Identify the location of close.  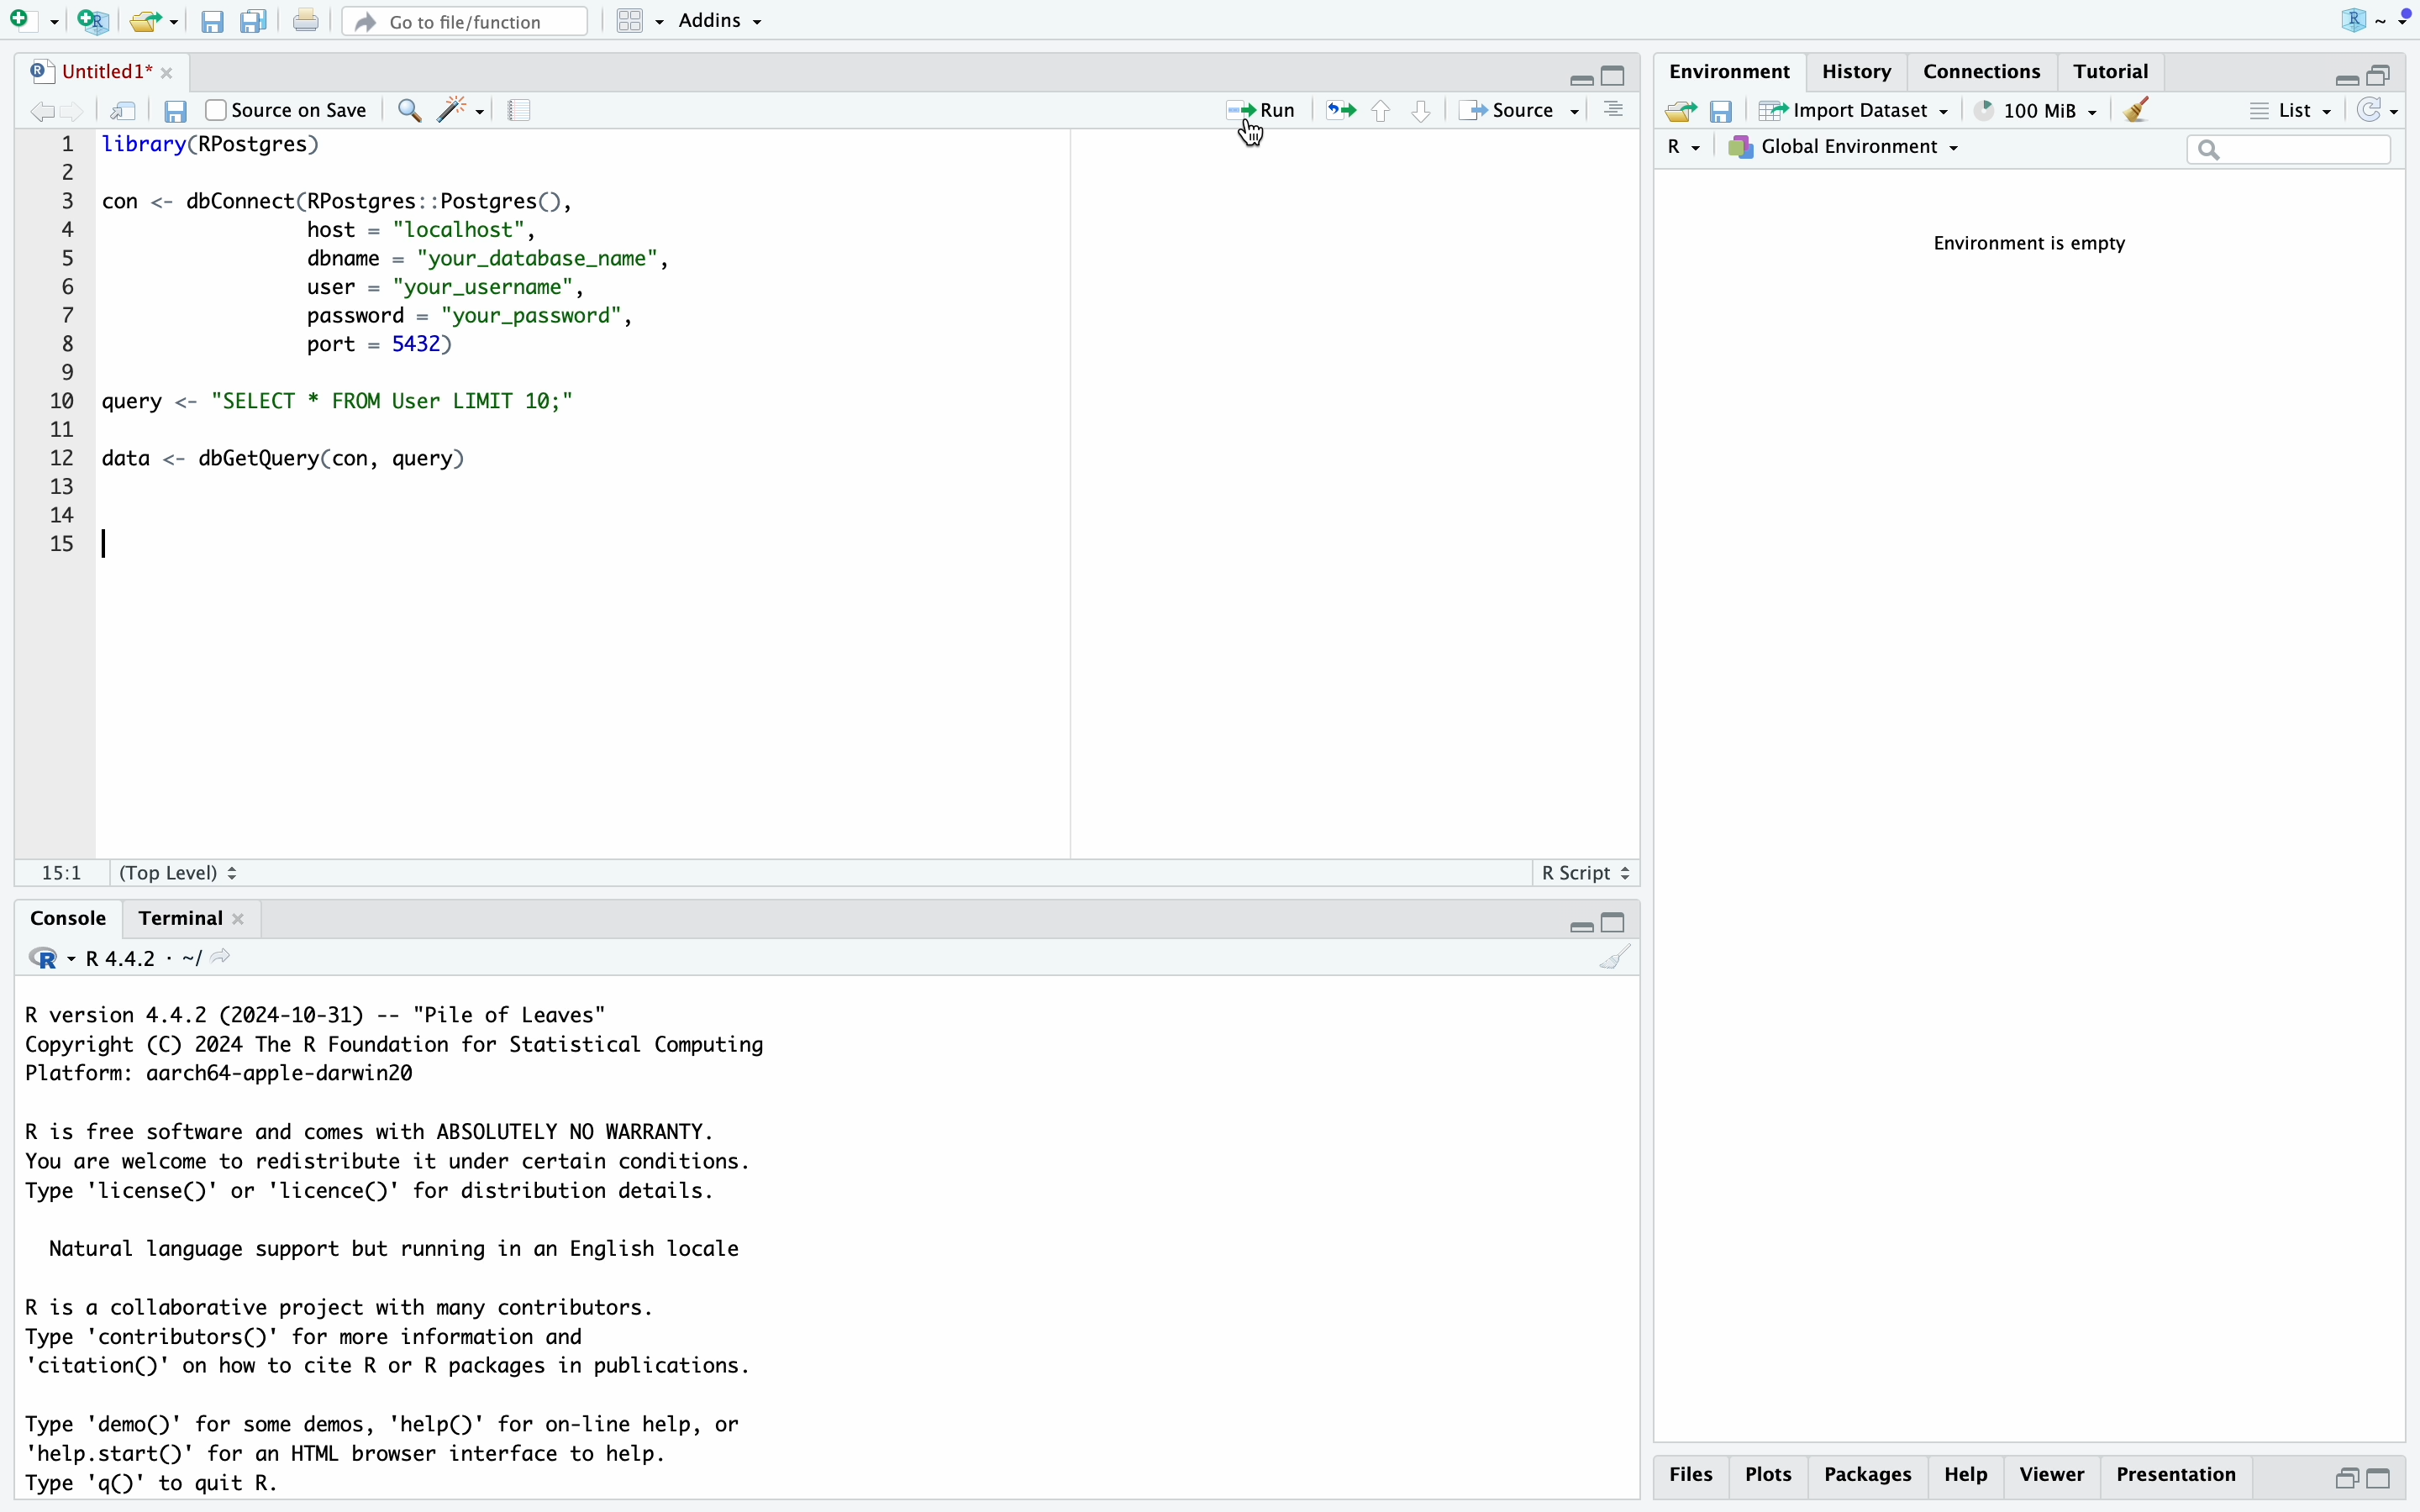
(255, 918).